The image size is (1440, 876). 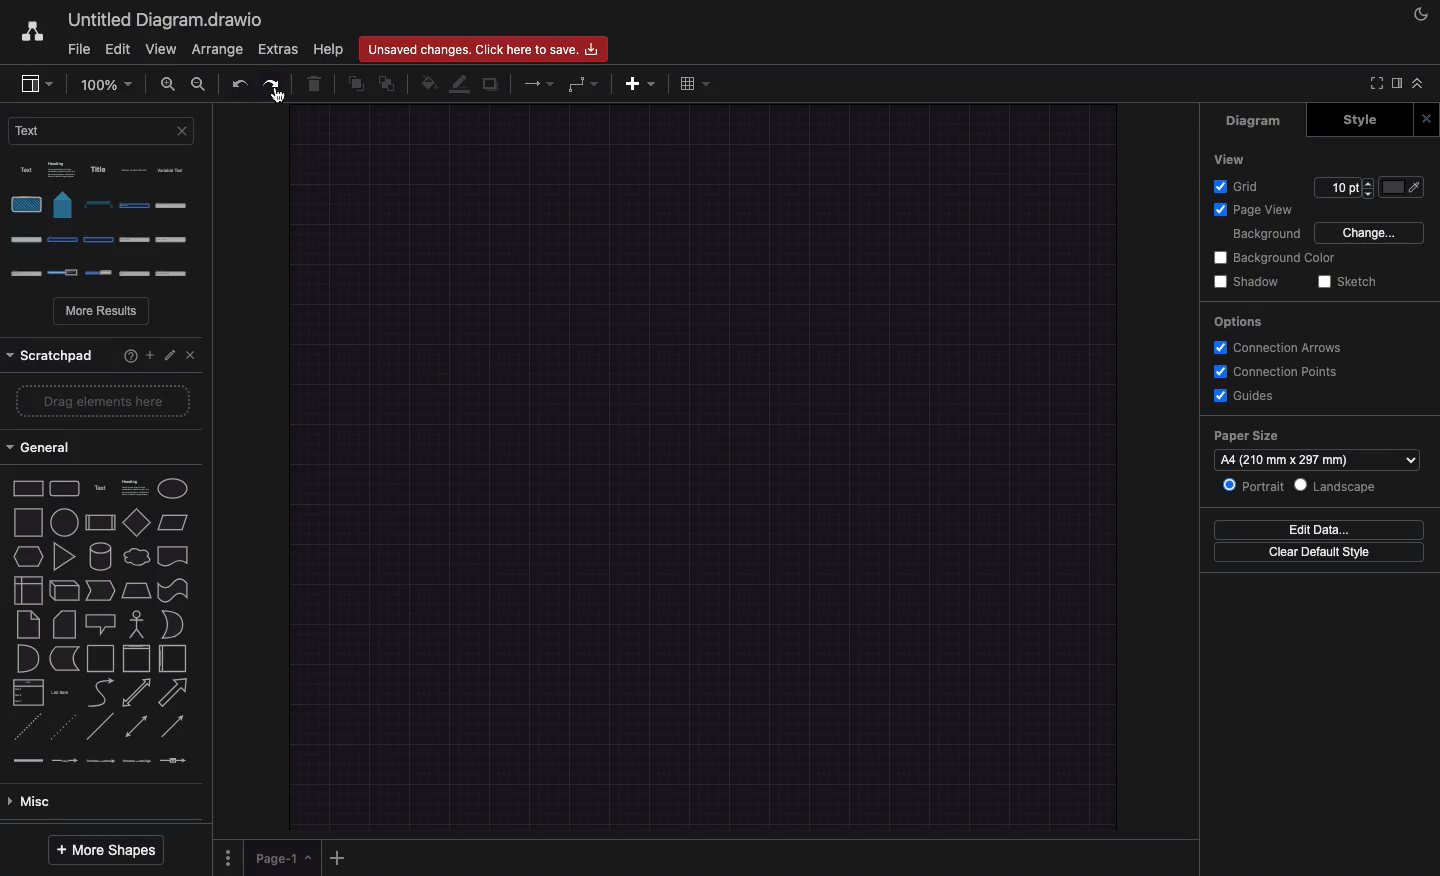 What do you see at coordinates (461, 85) in the screenshot?
I see `Line color` at bounding box center [461, 85].